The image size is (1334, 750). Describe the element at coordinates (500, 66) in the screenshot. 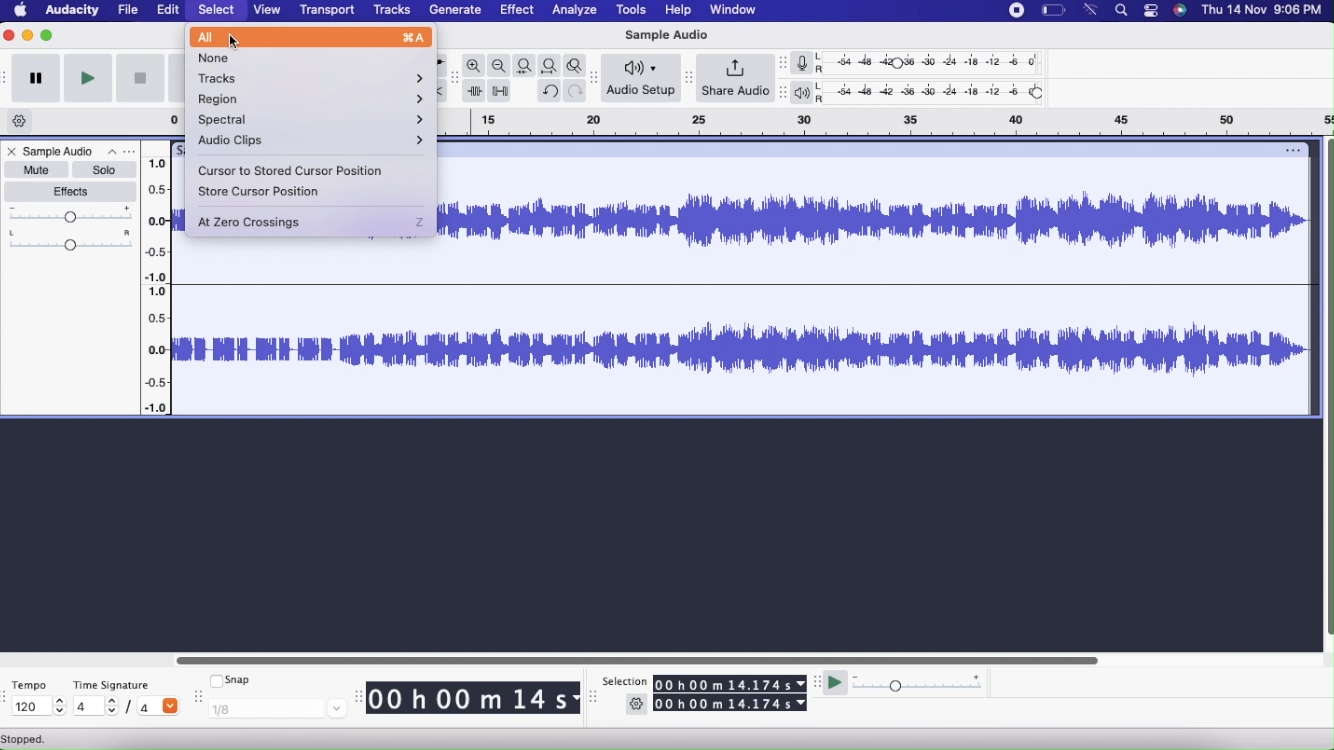

I see `Zoom out` at that location.